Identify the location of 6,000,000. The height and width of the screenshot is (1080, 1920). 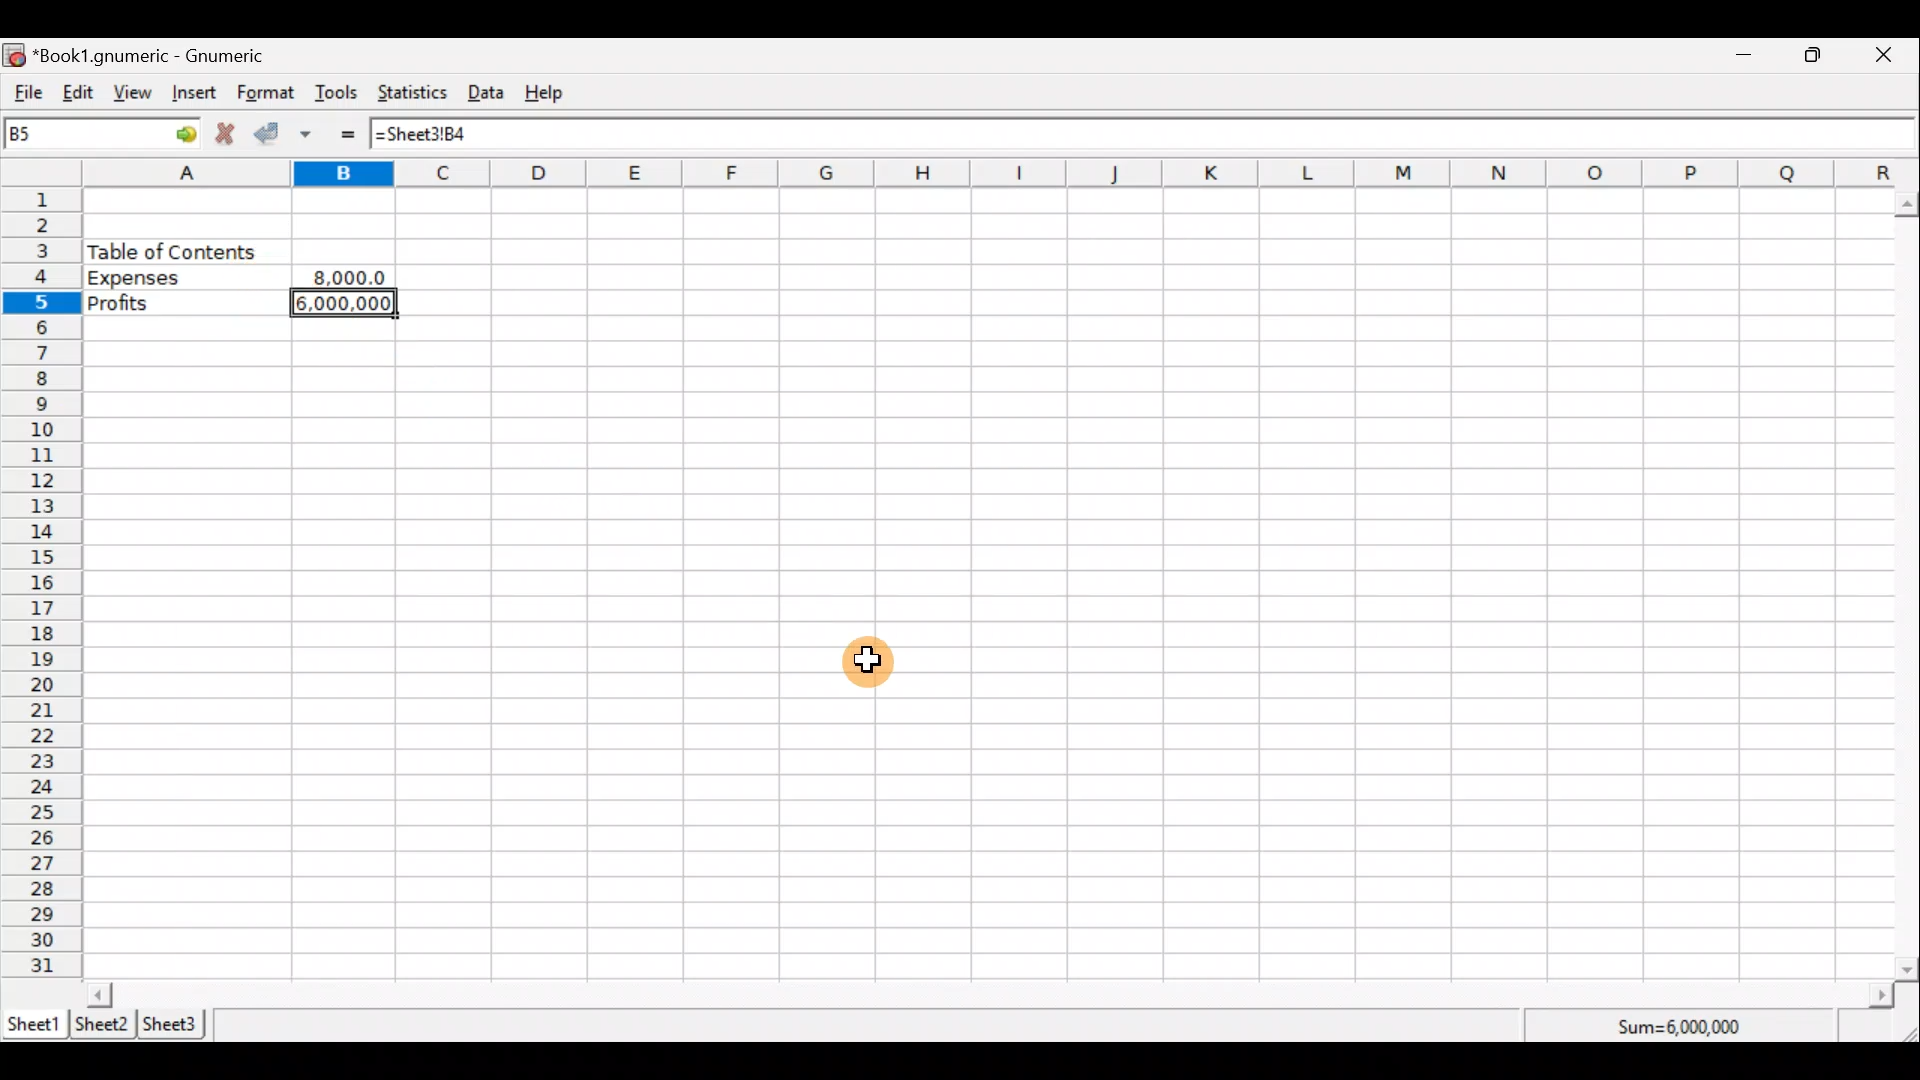
(350, 306).